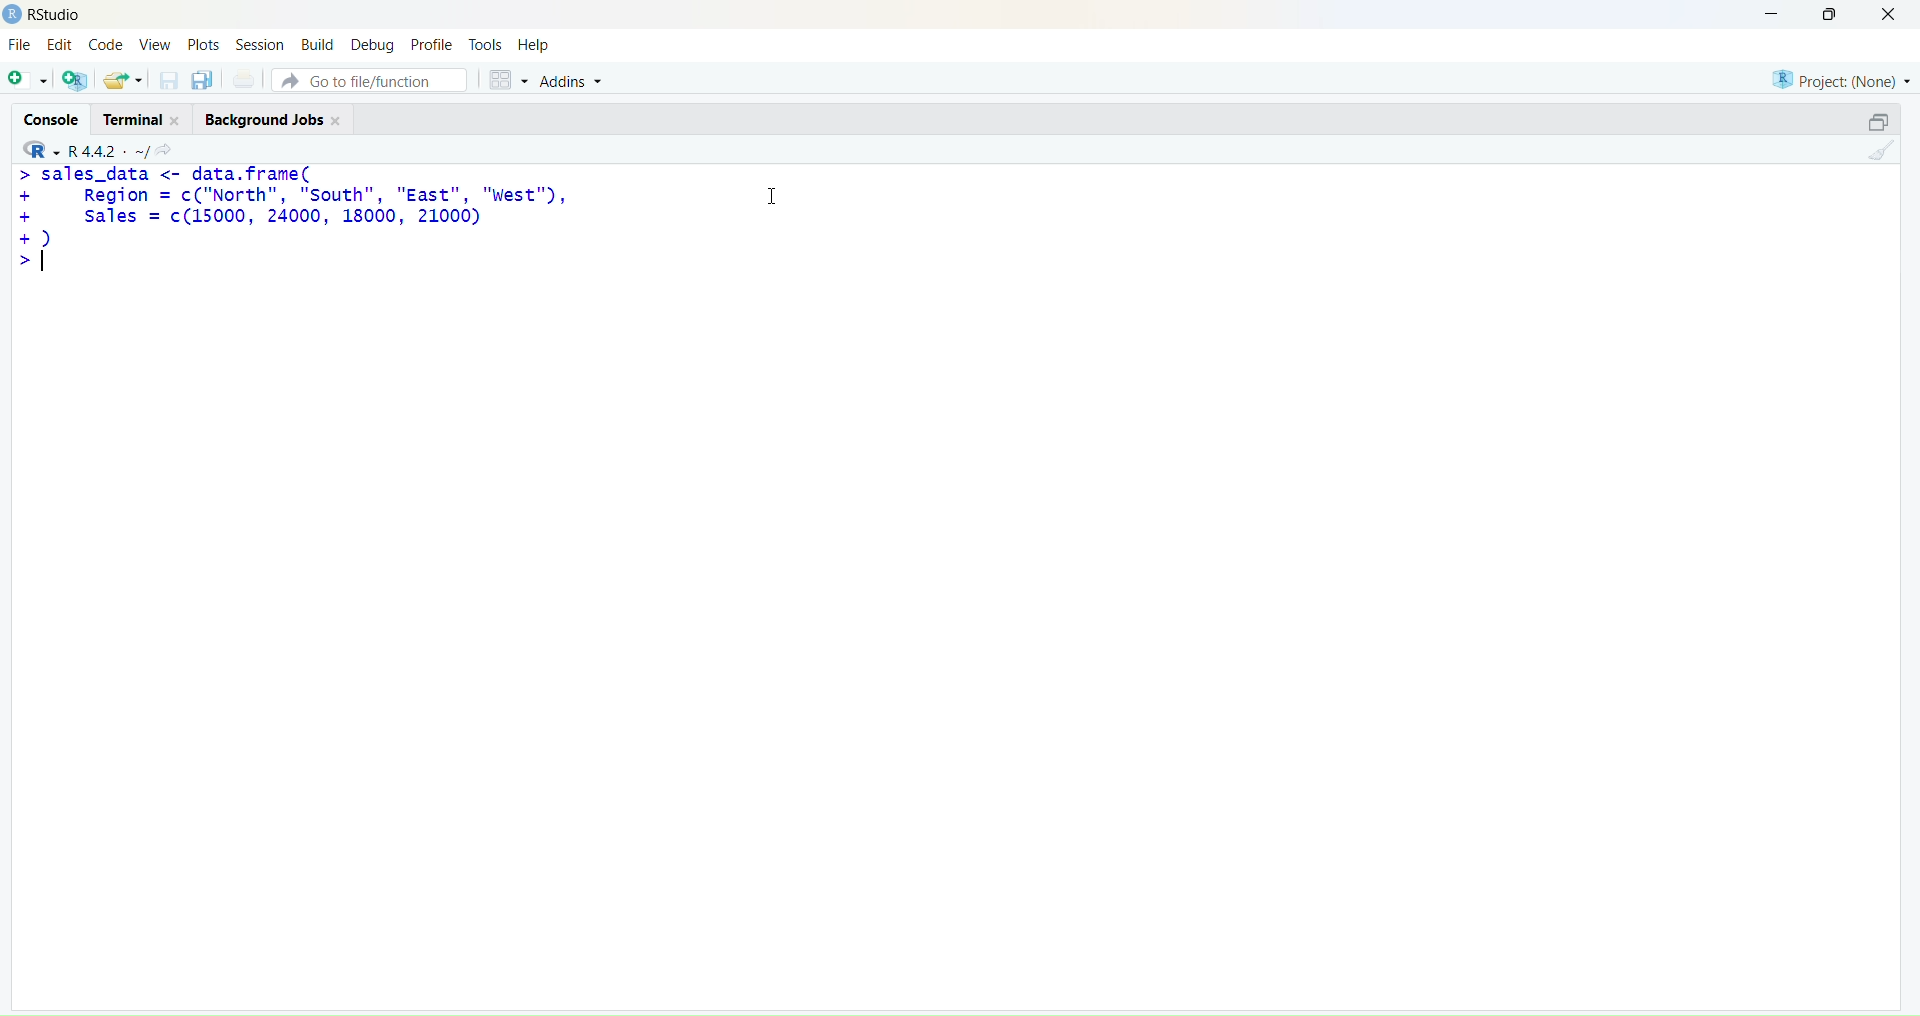 This screenshot has width=1920, height=1016. What do you see at coordinates (502, 76) in the screenshot?
I see `grid view` at bounding box center [502, 76].